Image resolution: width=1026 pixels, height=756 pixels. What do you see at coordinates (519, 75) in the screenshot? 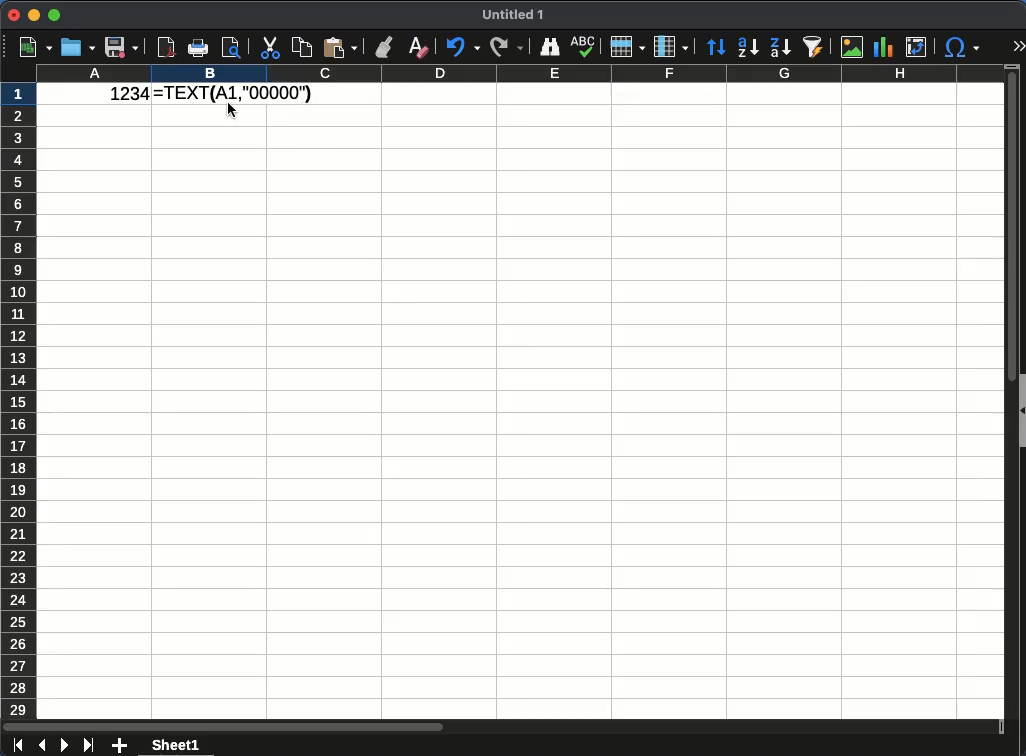
I see `columns` at bounding box center [519, 75].